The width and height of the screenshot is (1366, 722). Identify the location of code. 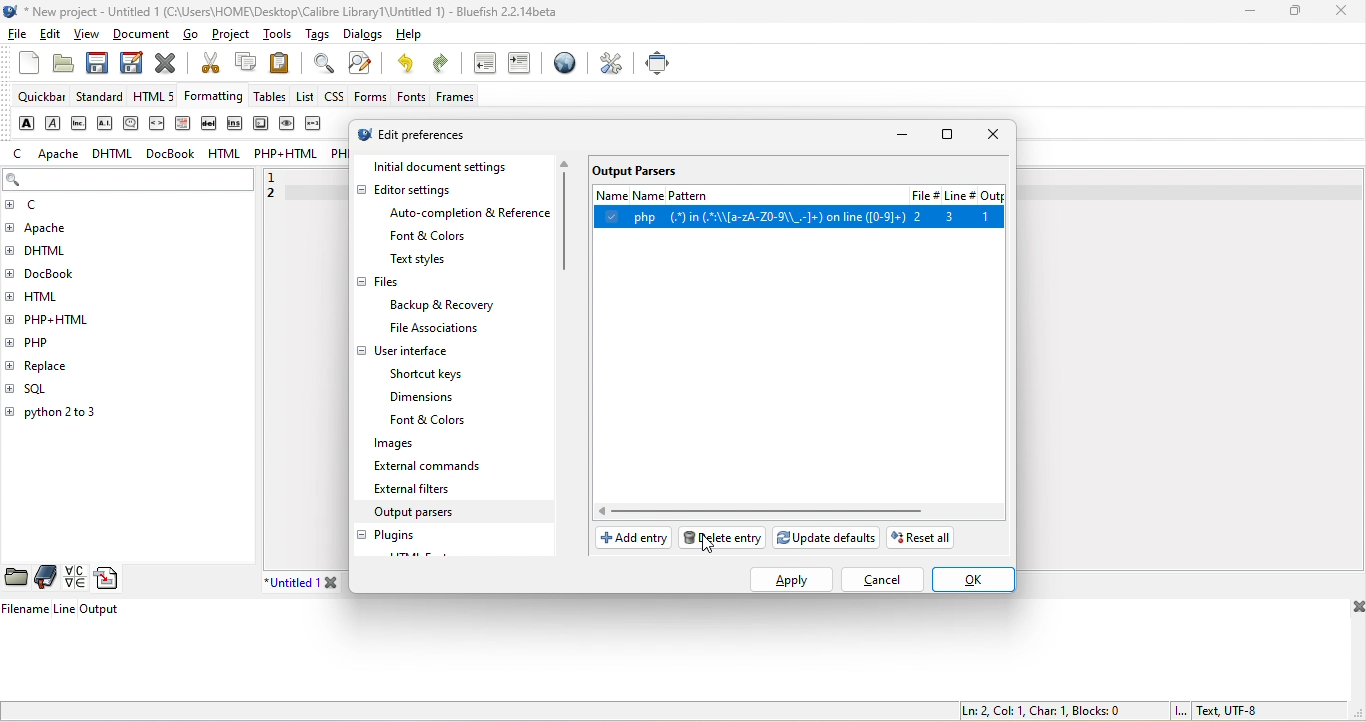
(158, 125).